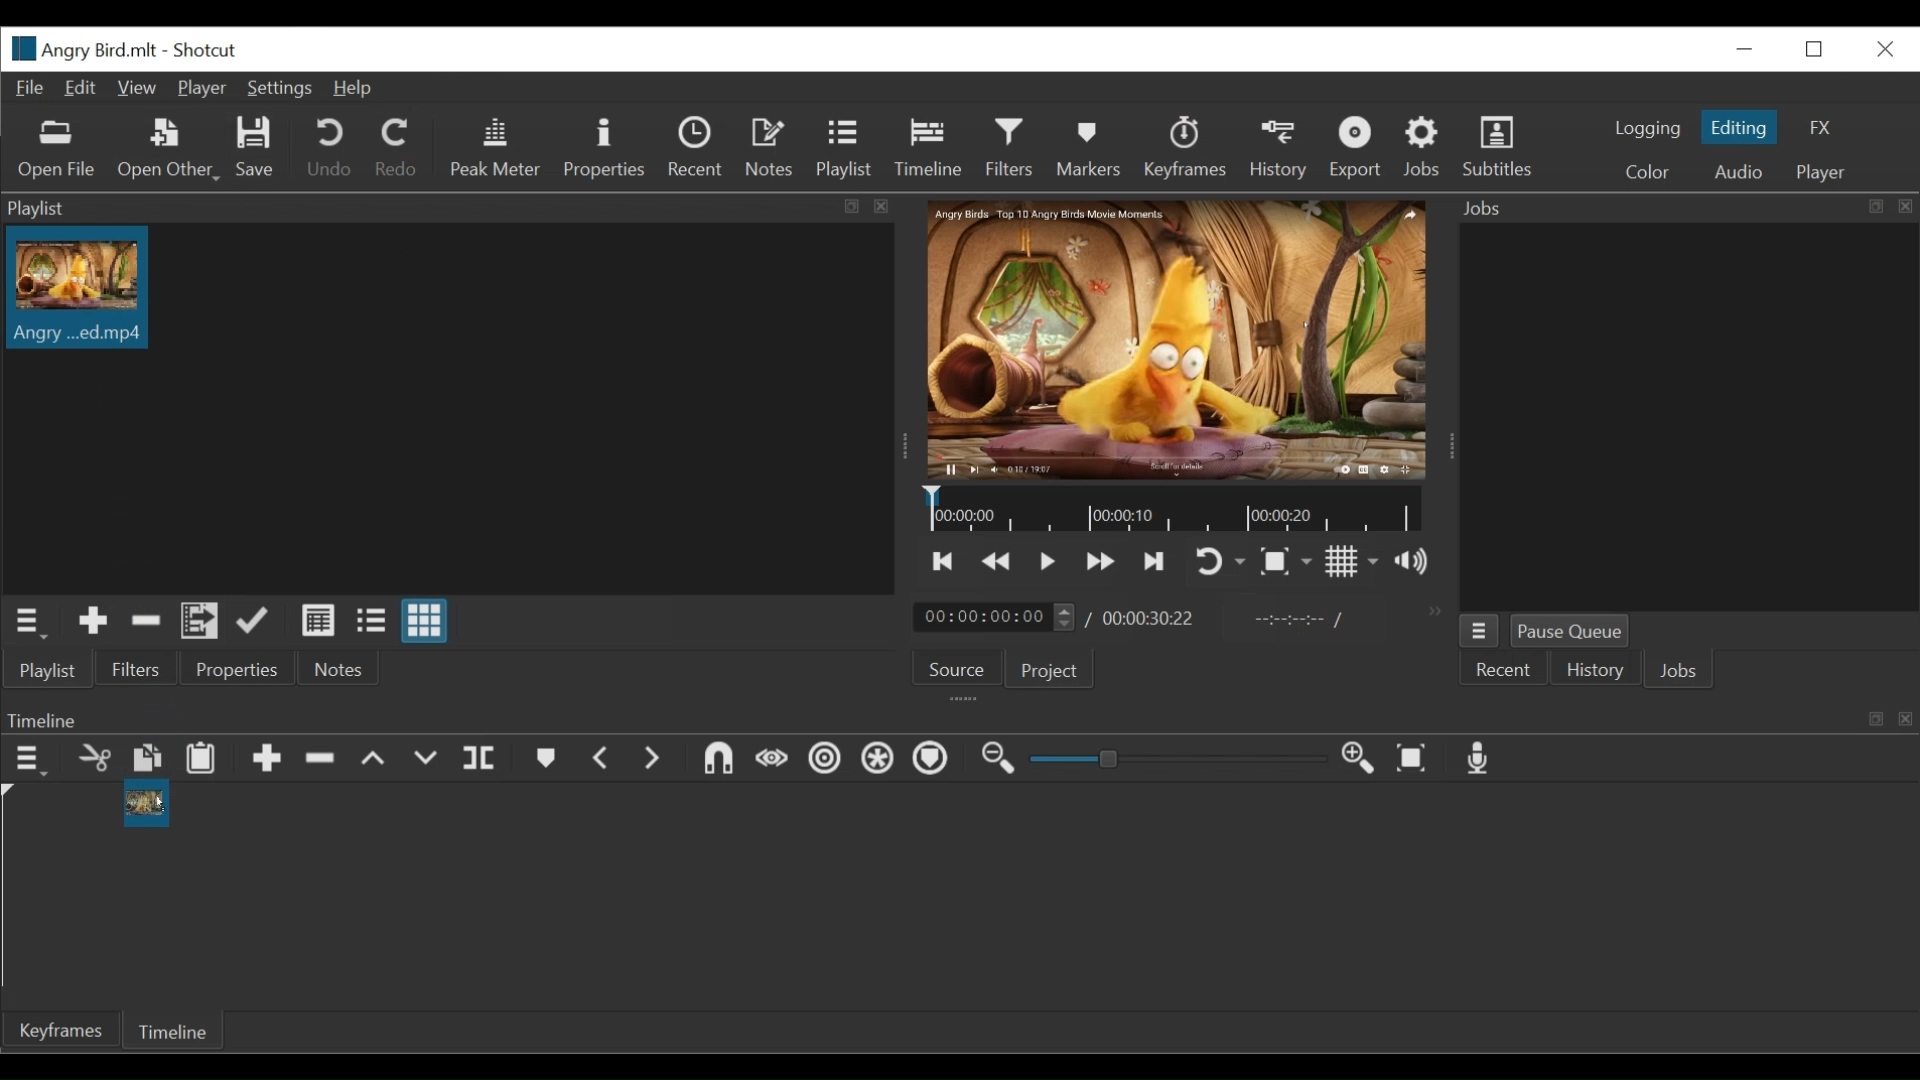 This screenshot has height=1080, width=1920. What do you see at coordinates (1286, 563) in the screenshot?
I see `Toggle zoom` at bounding box center [1286, 563].